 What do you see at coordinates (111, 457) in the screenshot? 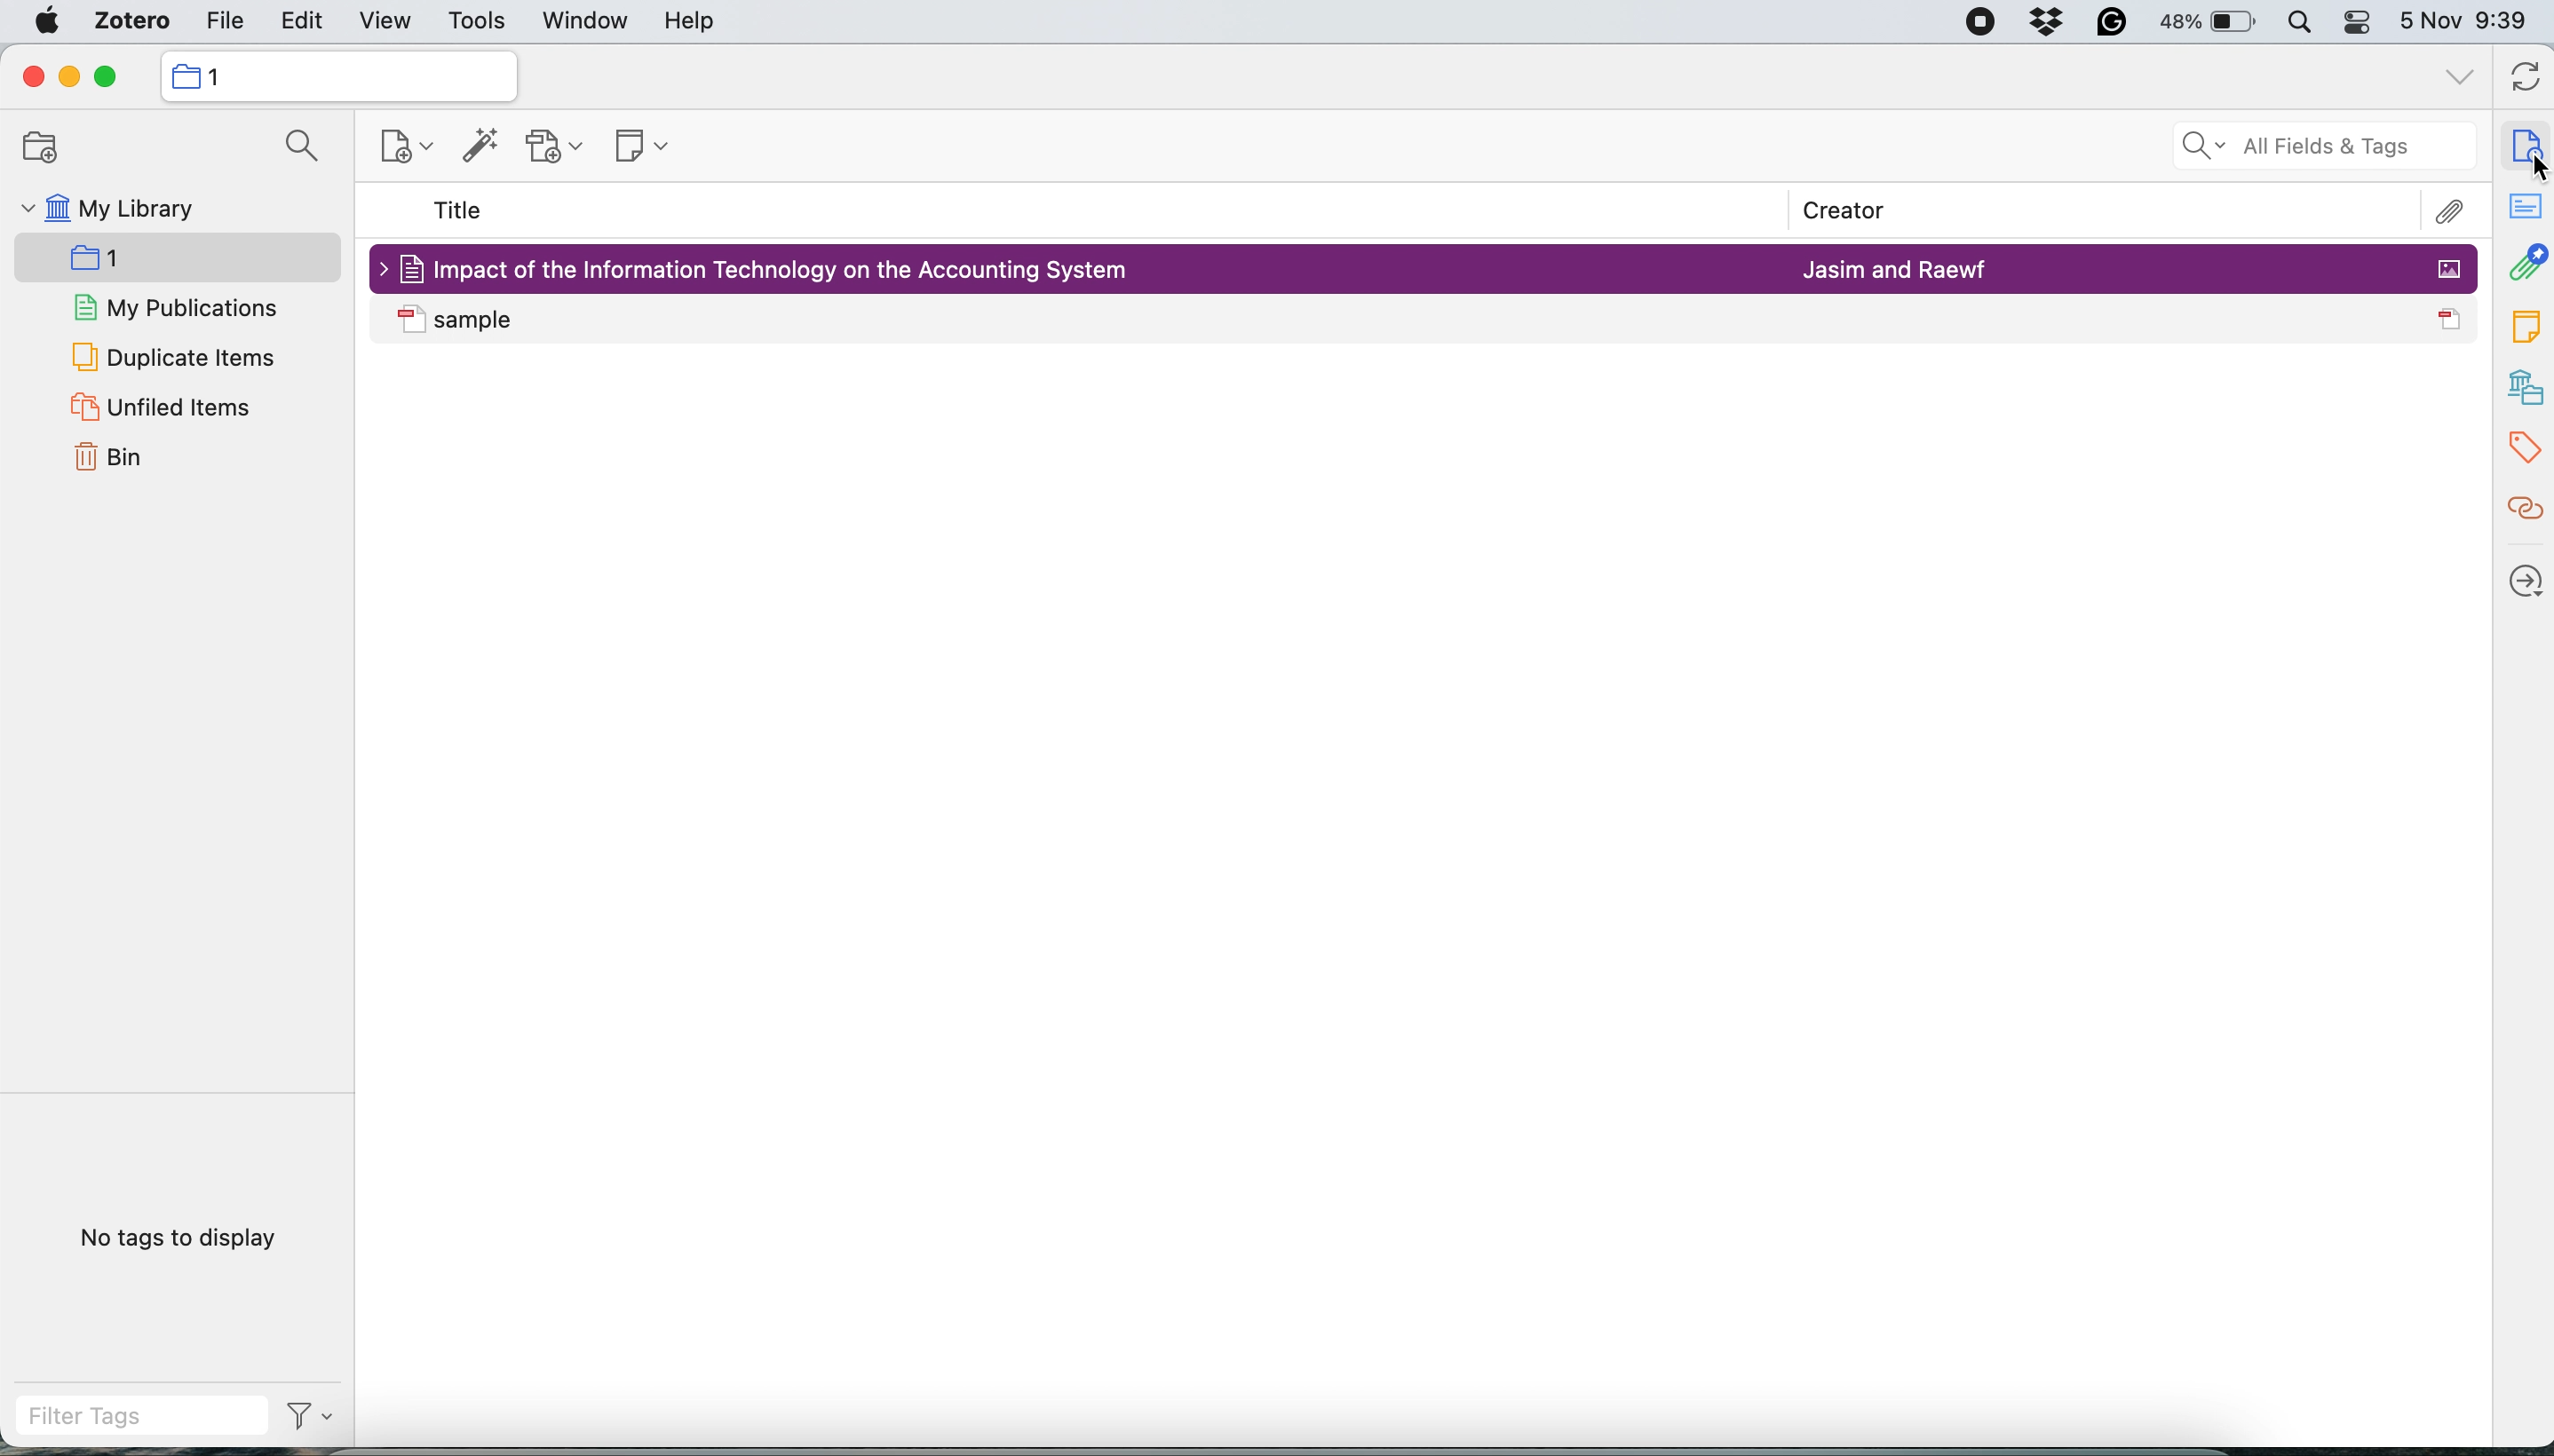
I see `bin` at bounding box center [111, 457].